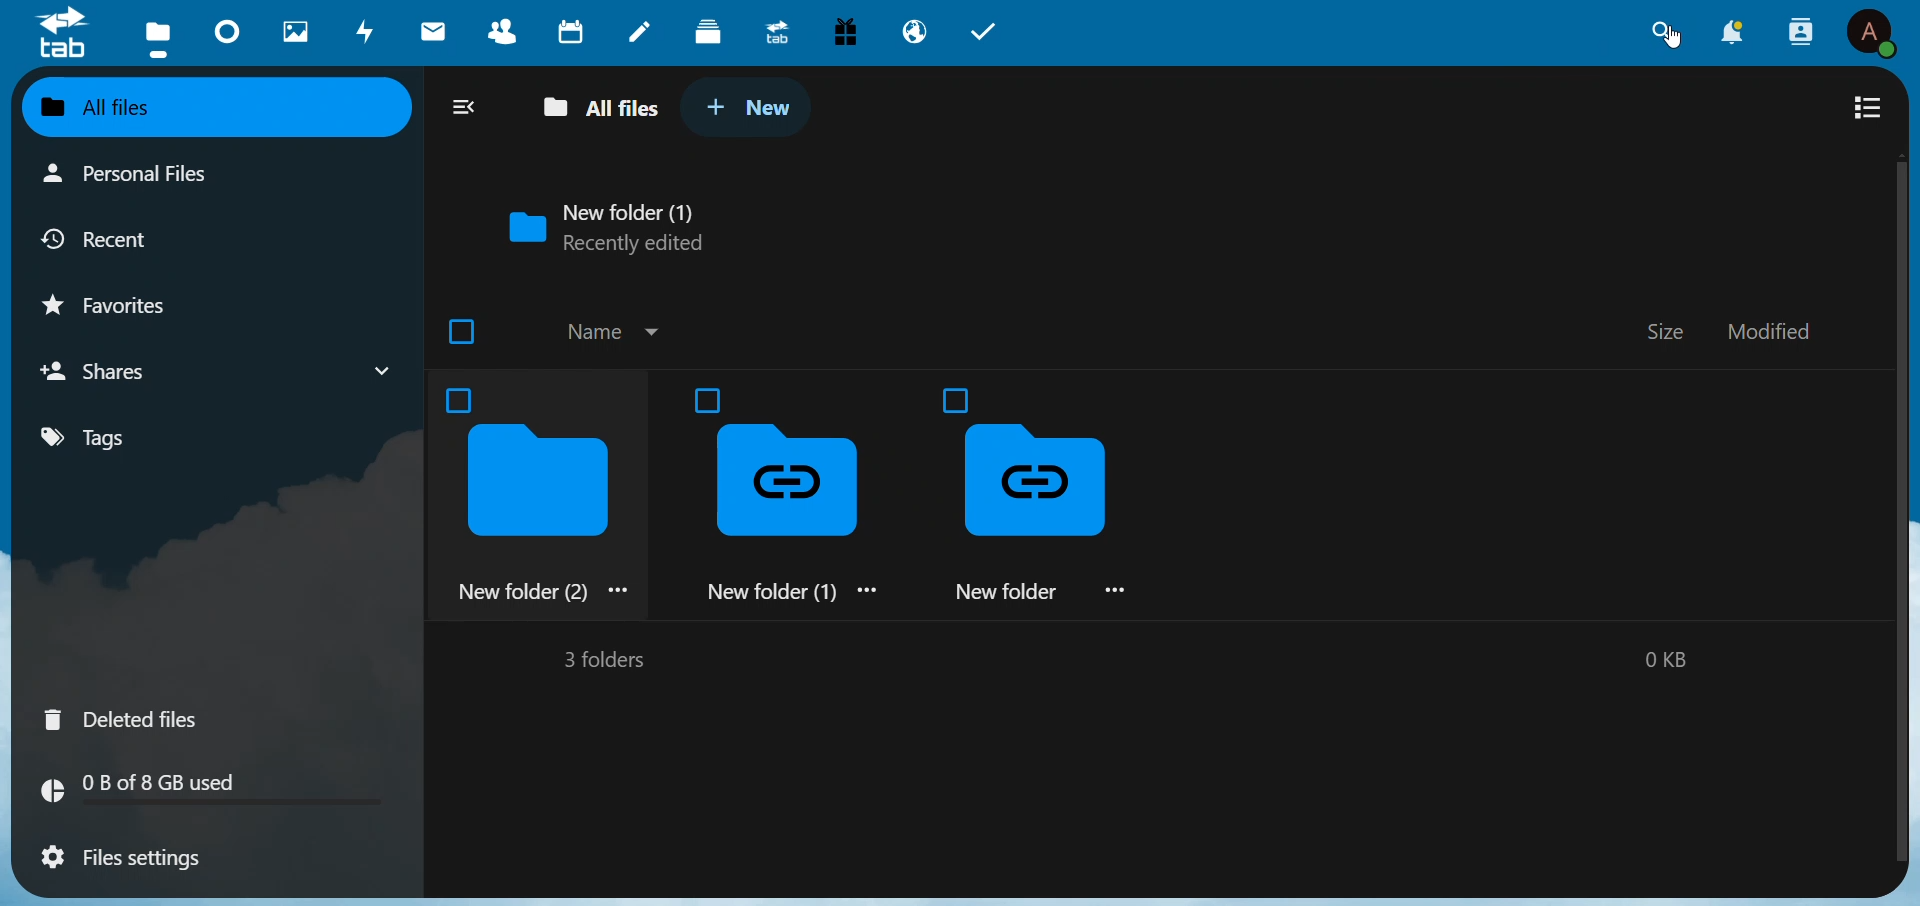 This screenshot has width=1920, height=906. Describe the element at coordinates (214, 370) in the screenshot. I see `shares` at that location.